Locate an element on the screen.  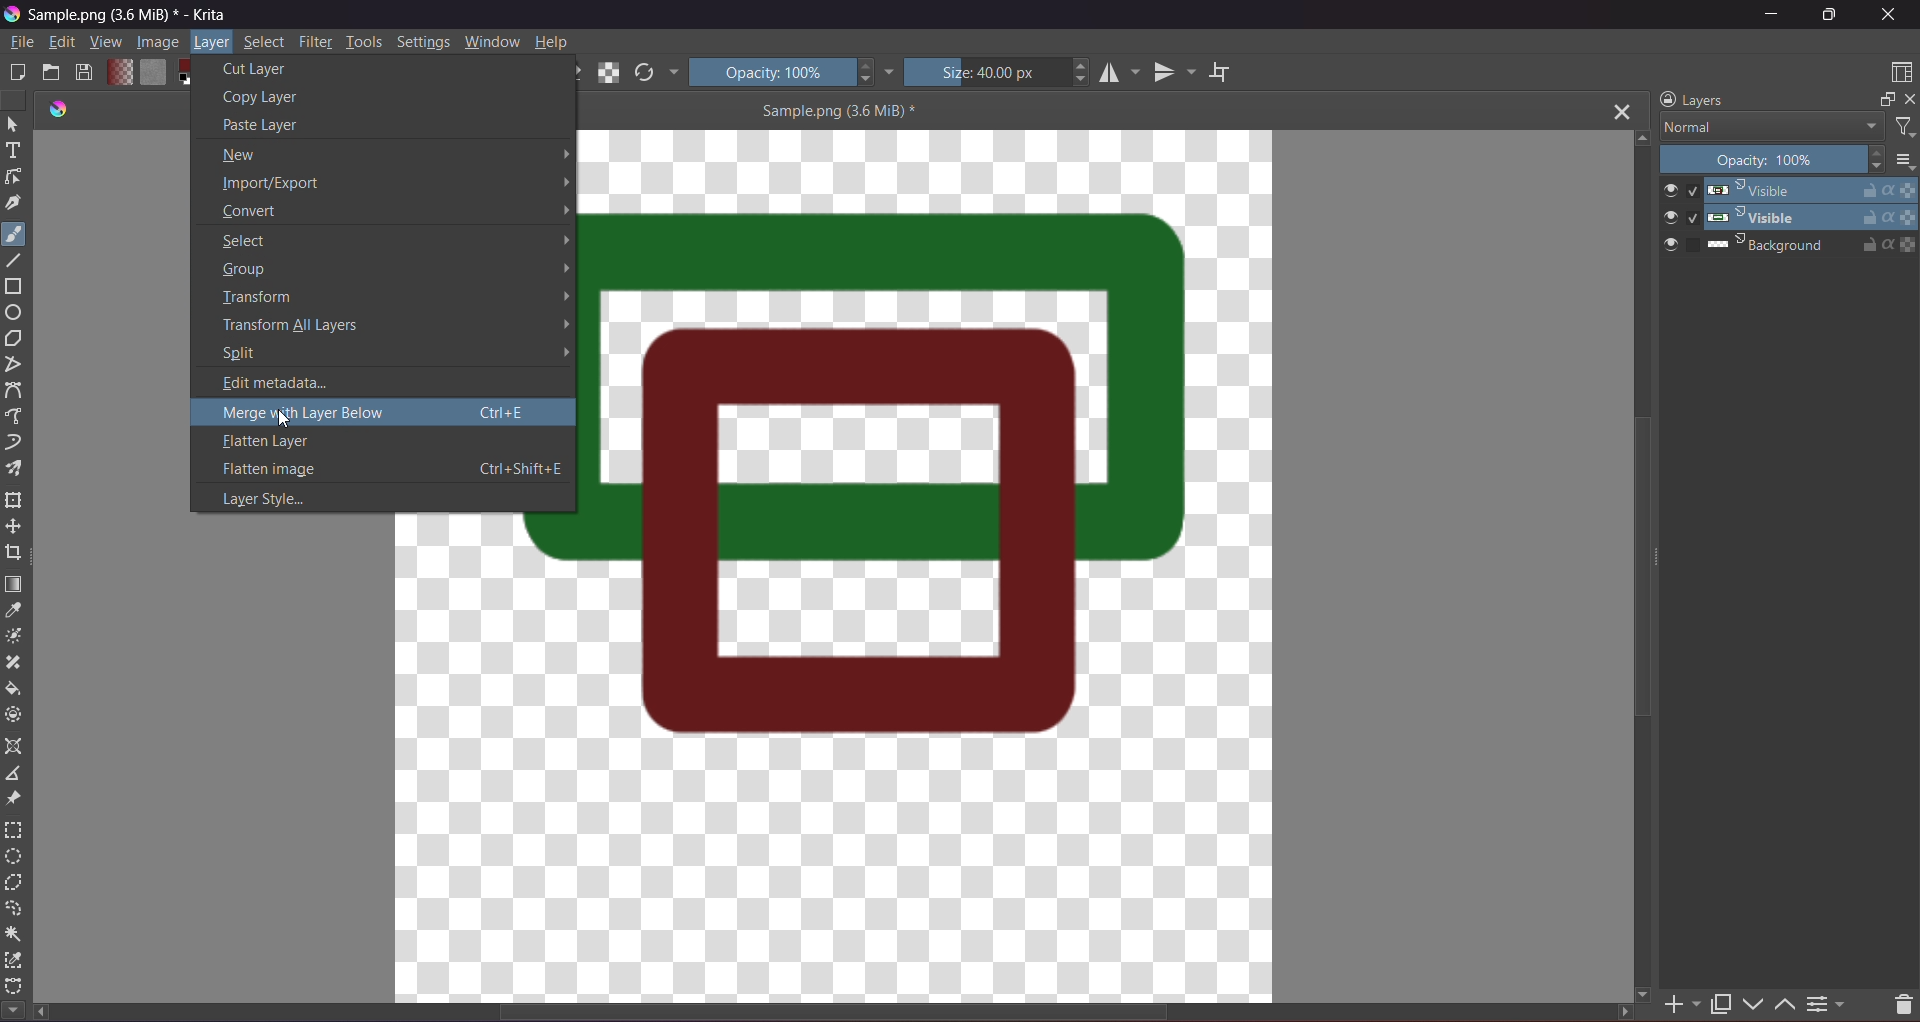
Preset Alpha is located at coordinates (612, 73).